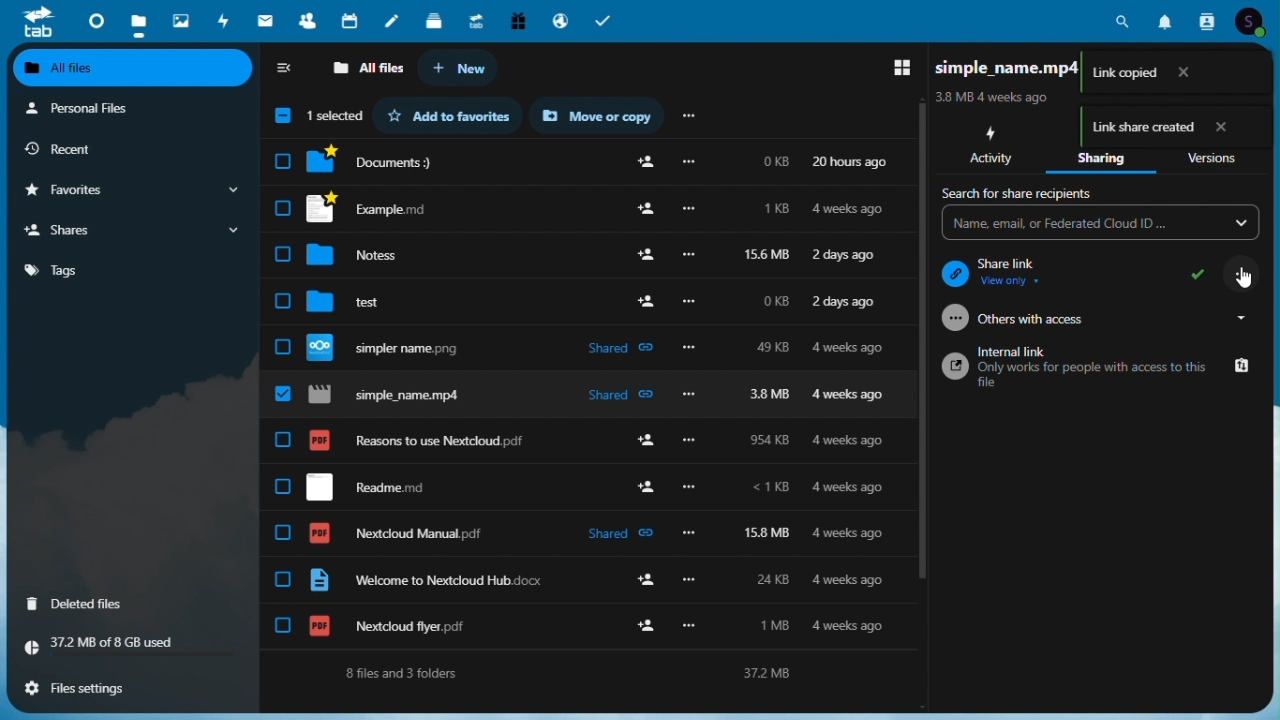  I want to click on Favourite, so click(449, 115).